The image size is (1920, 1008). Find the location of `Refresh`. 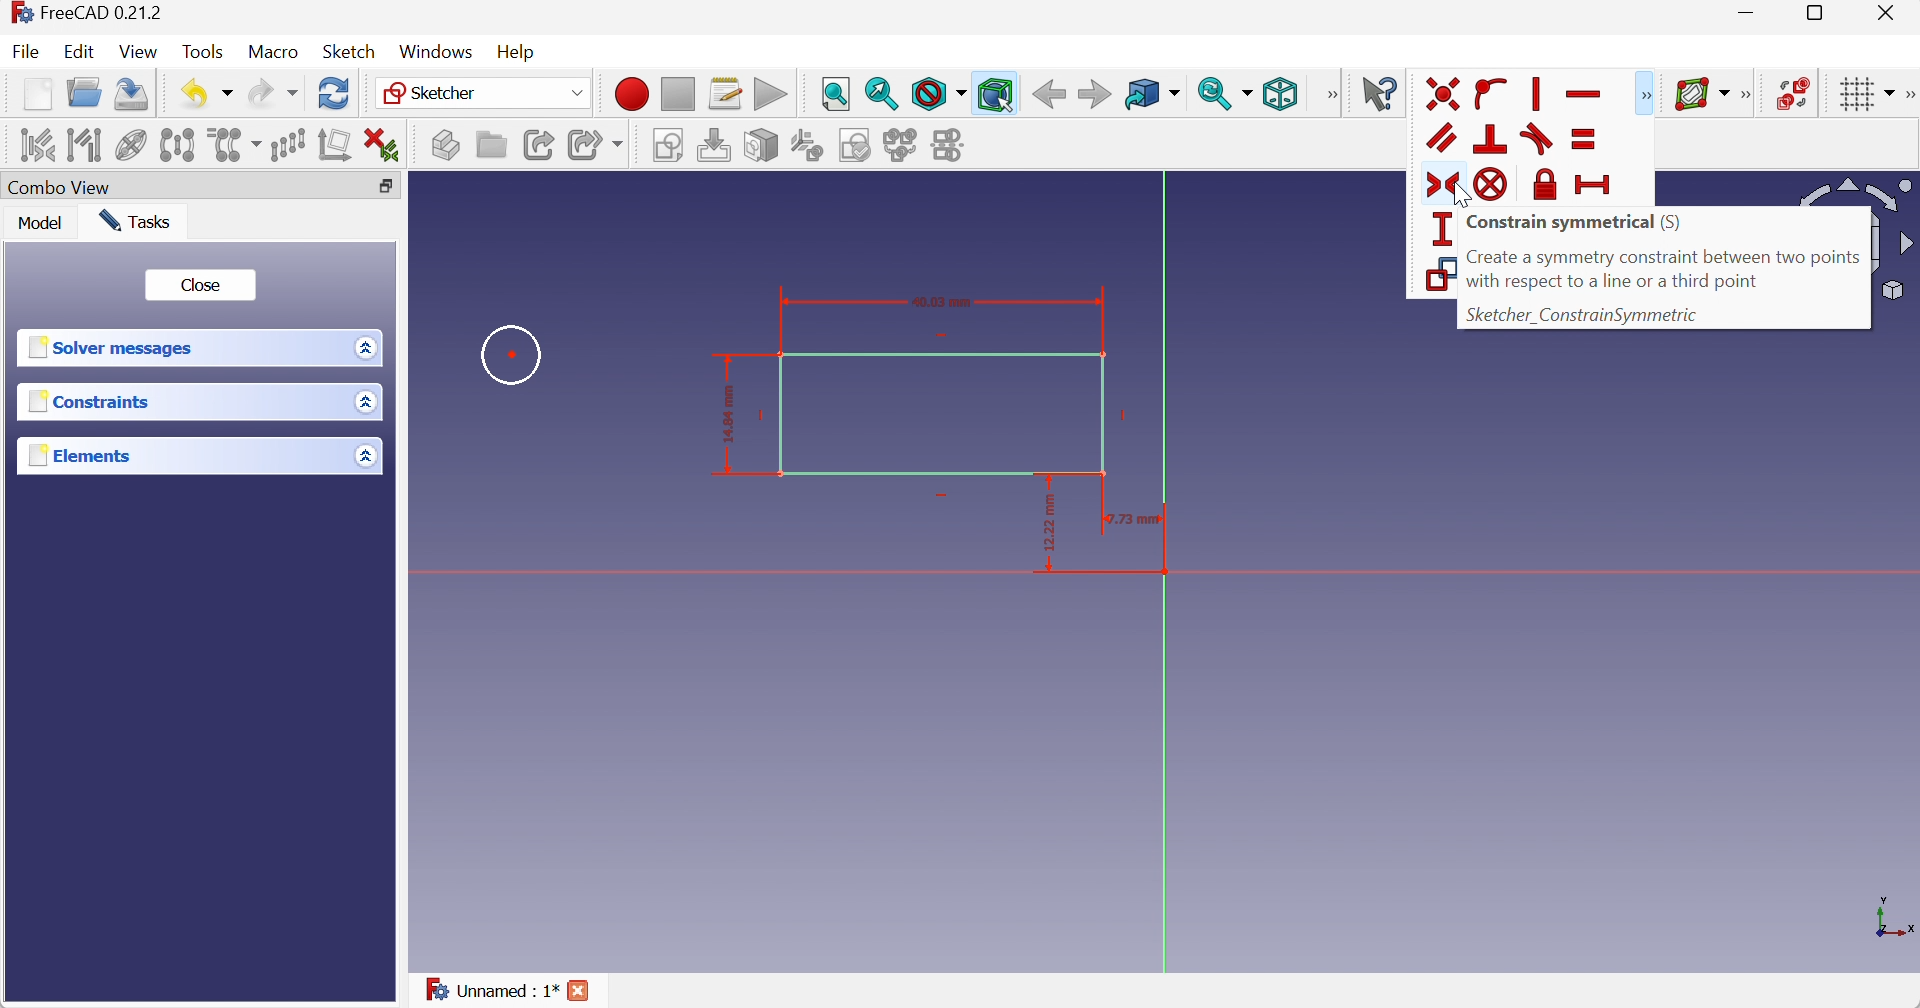

Refresh is located at coordinates (335, 92).